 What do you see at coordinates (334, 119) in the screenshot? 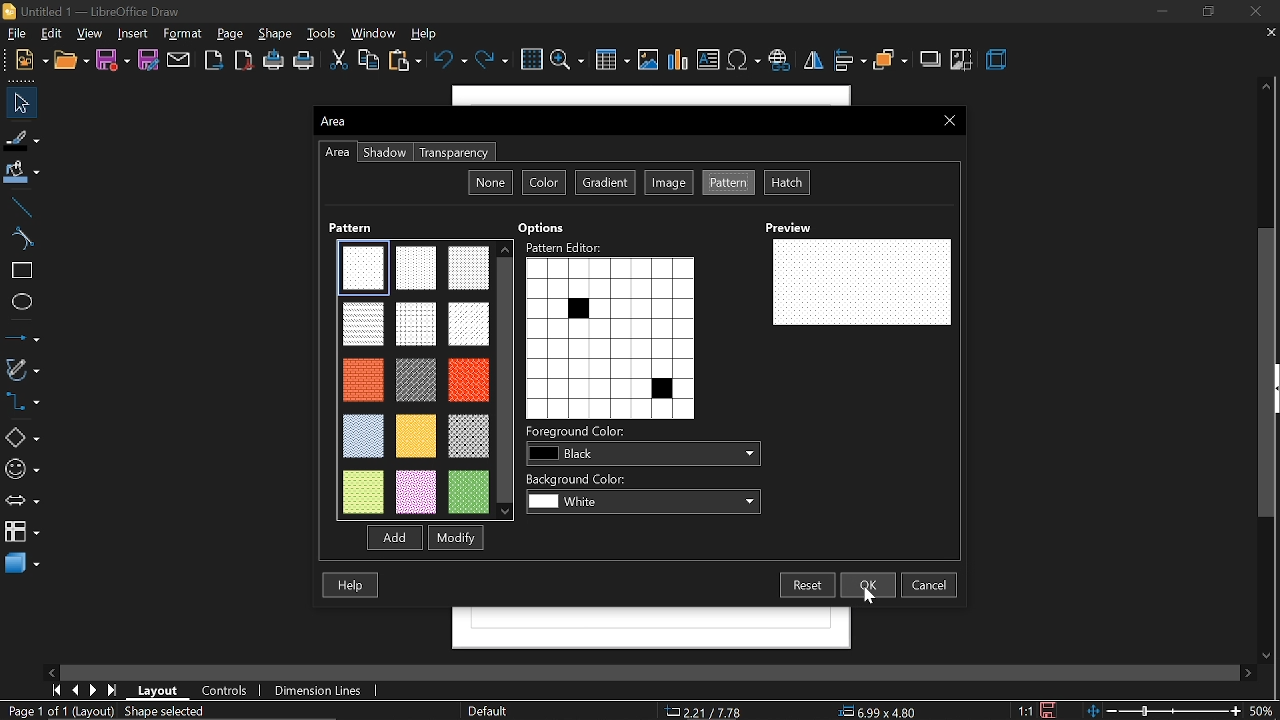
I see `Area` at bounding box center [334, 119].